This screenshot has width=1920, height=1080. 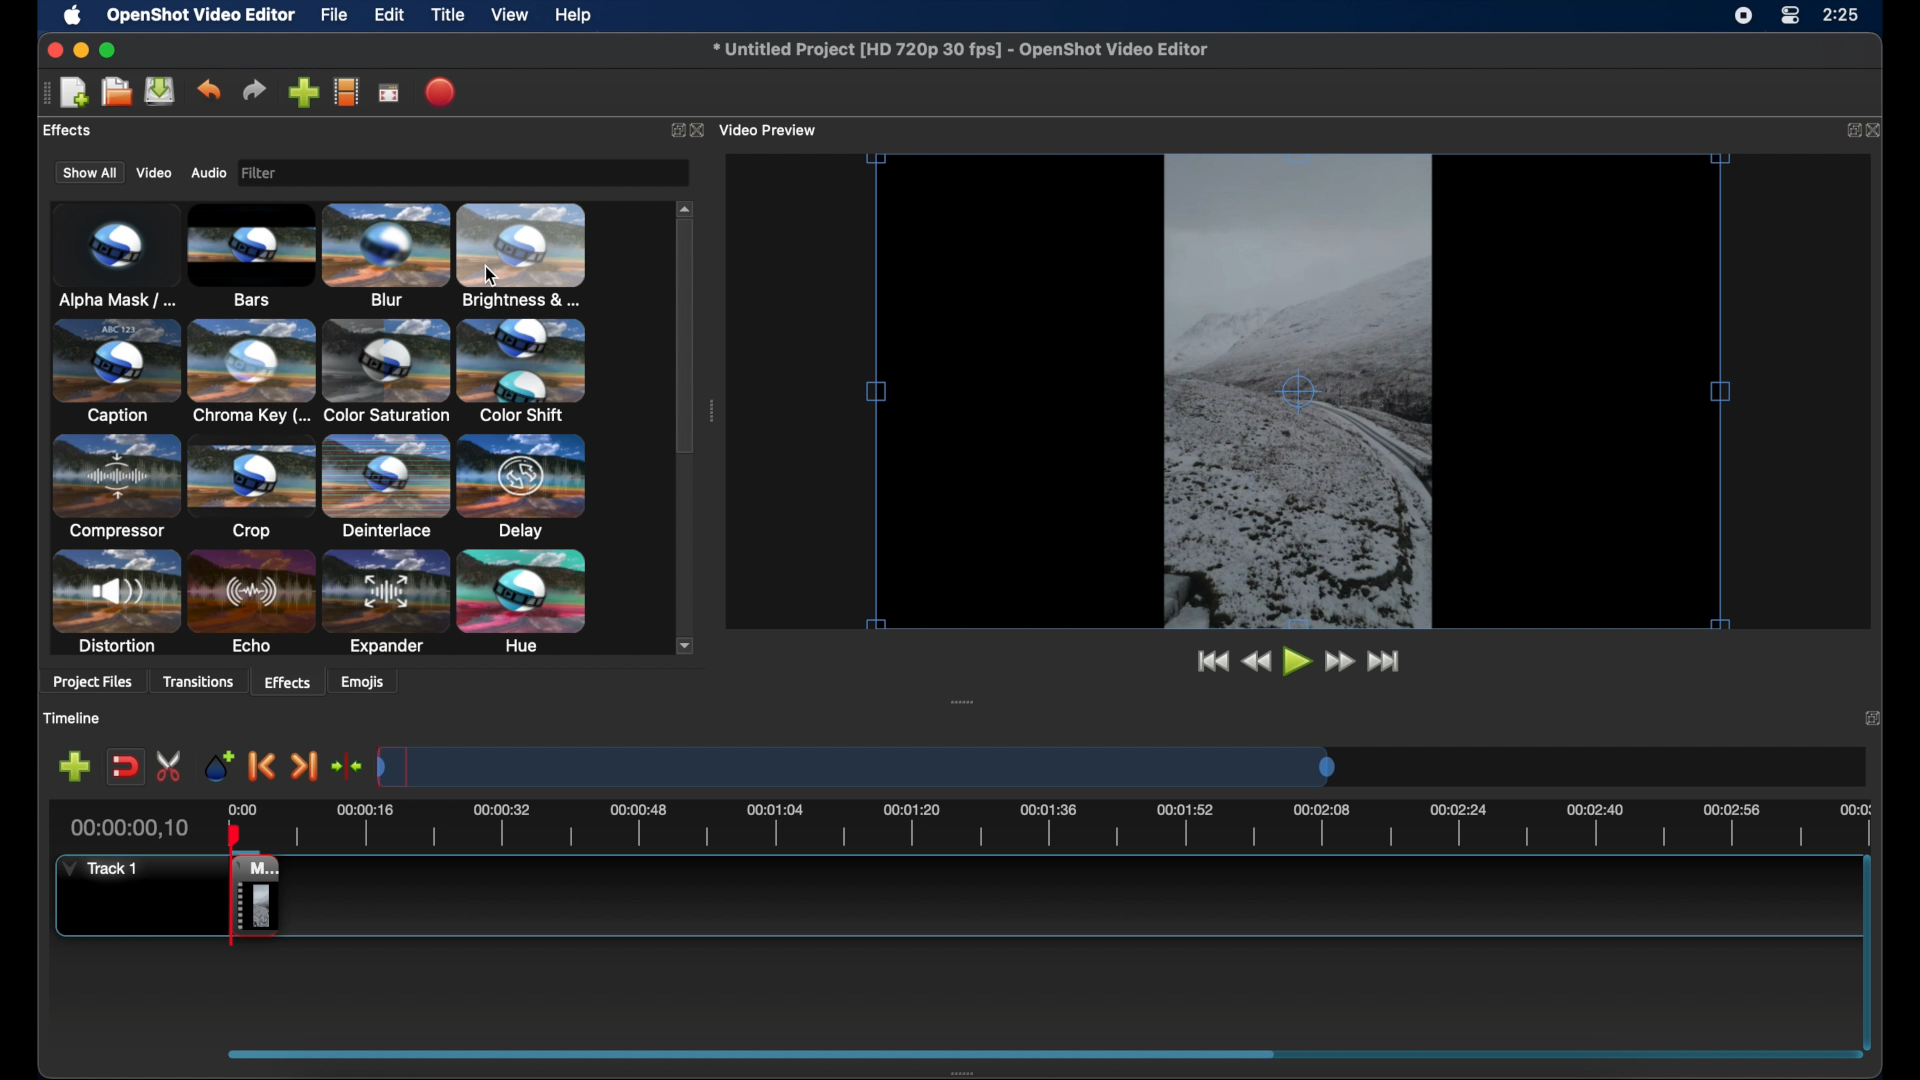 What do you see at coordinates (685, 206) in the screenshot?
I see `scroll up arrow` at bounding box center [685, 206].